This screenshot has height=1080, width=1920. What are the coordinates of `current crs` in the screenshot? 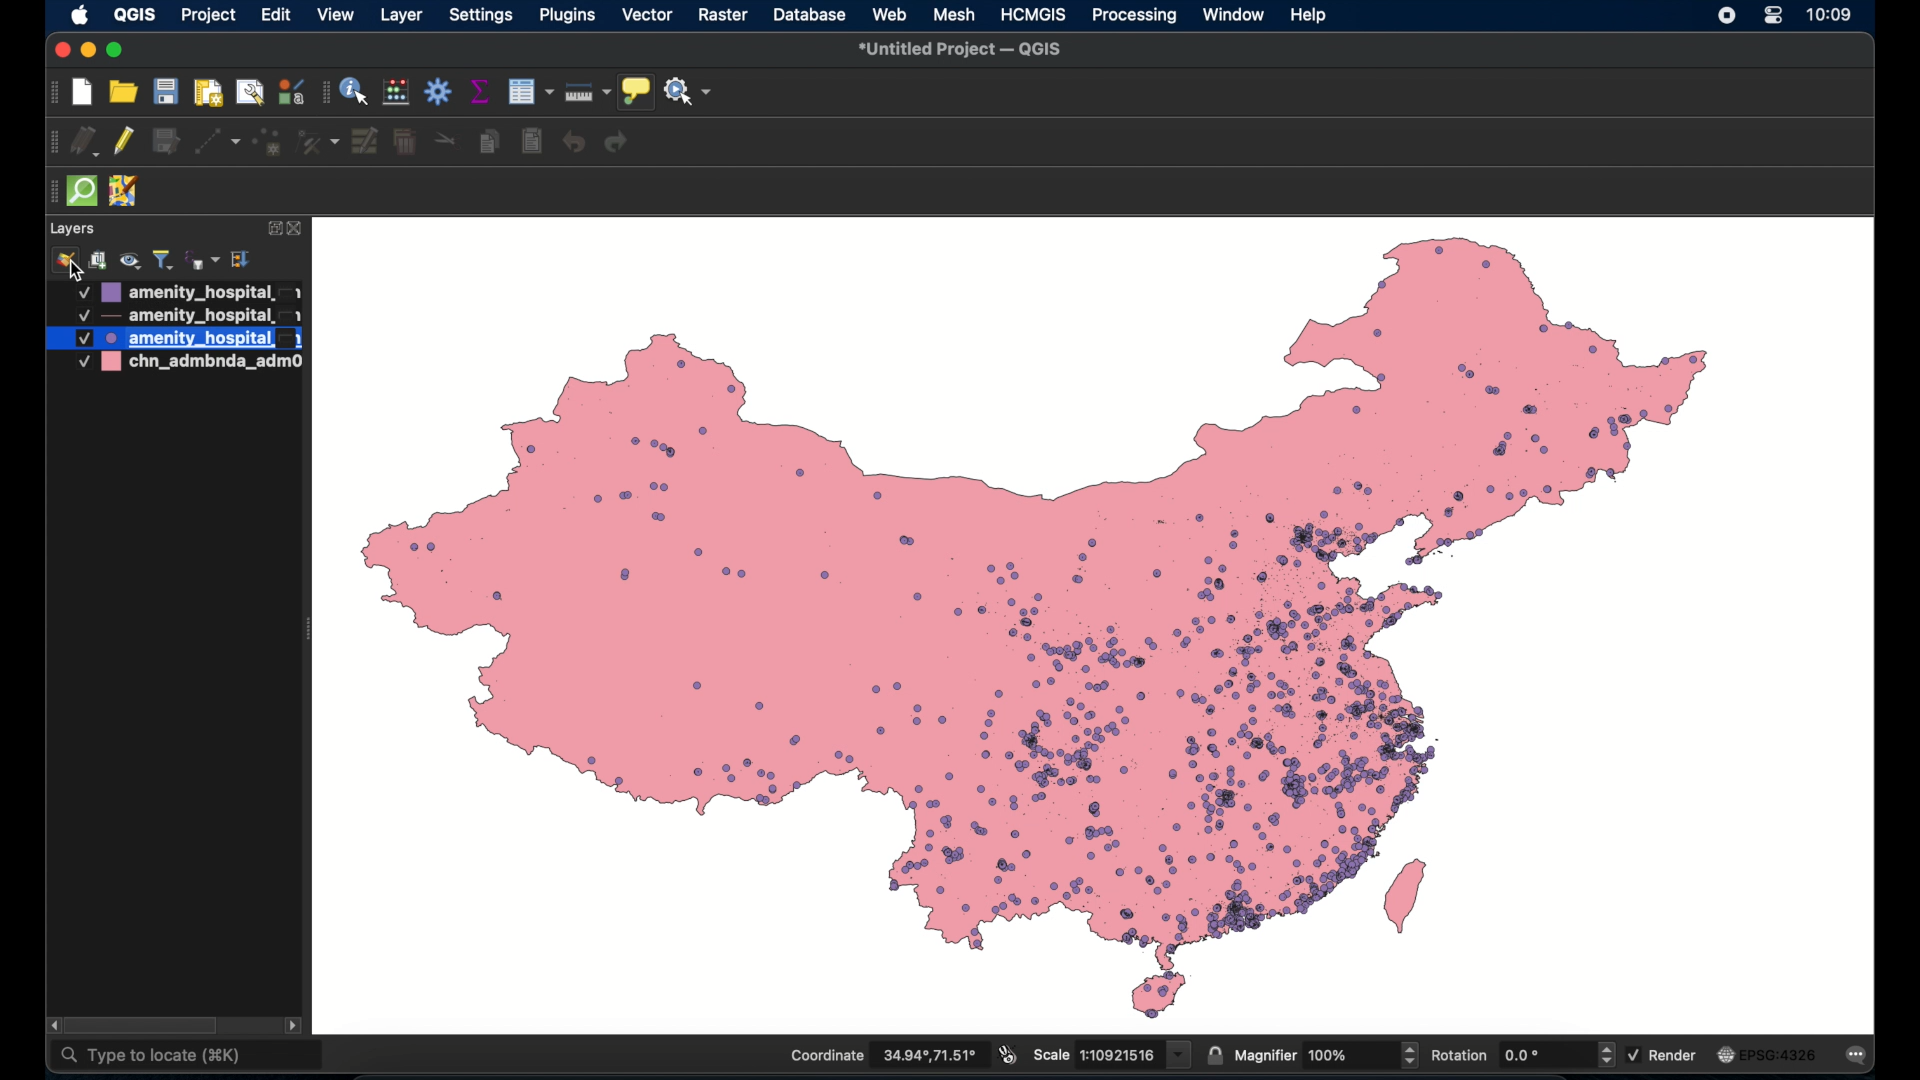 It's located at (1765, 1055).